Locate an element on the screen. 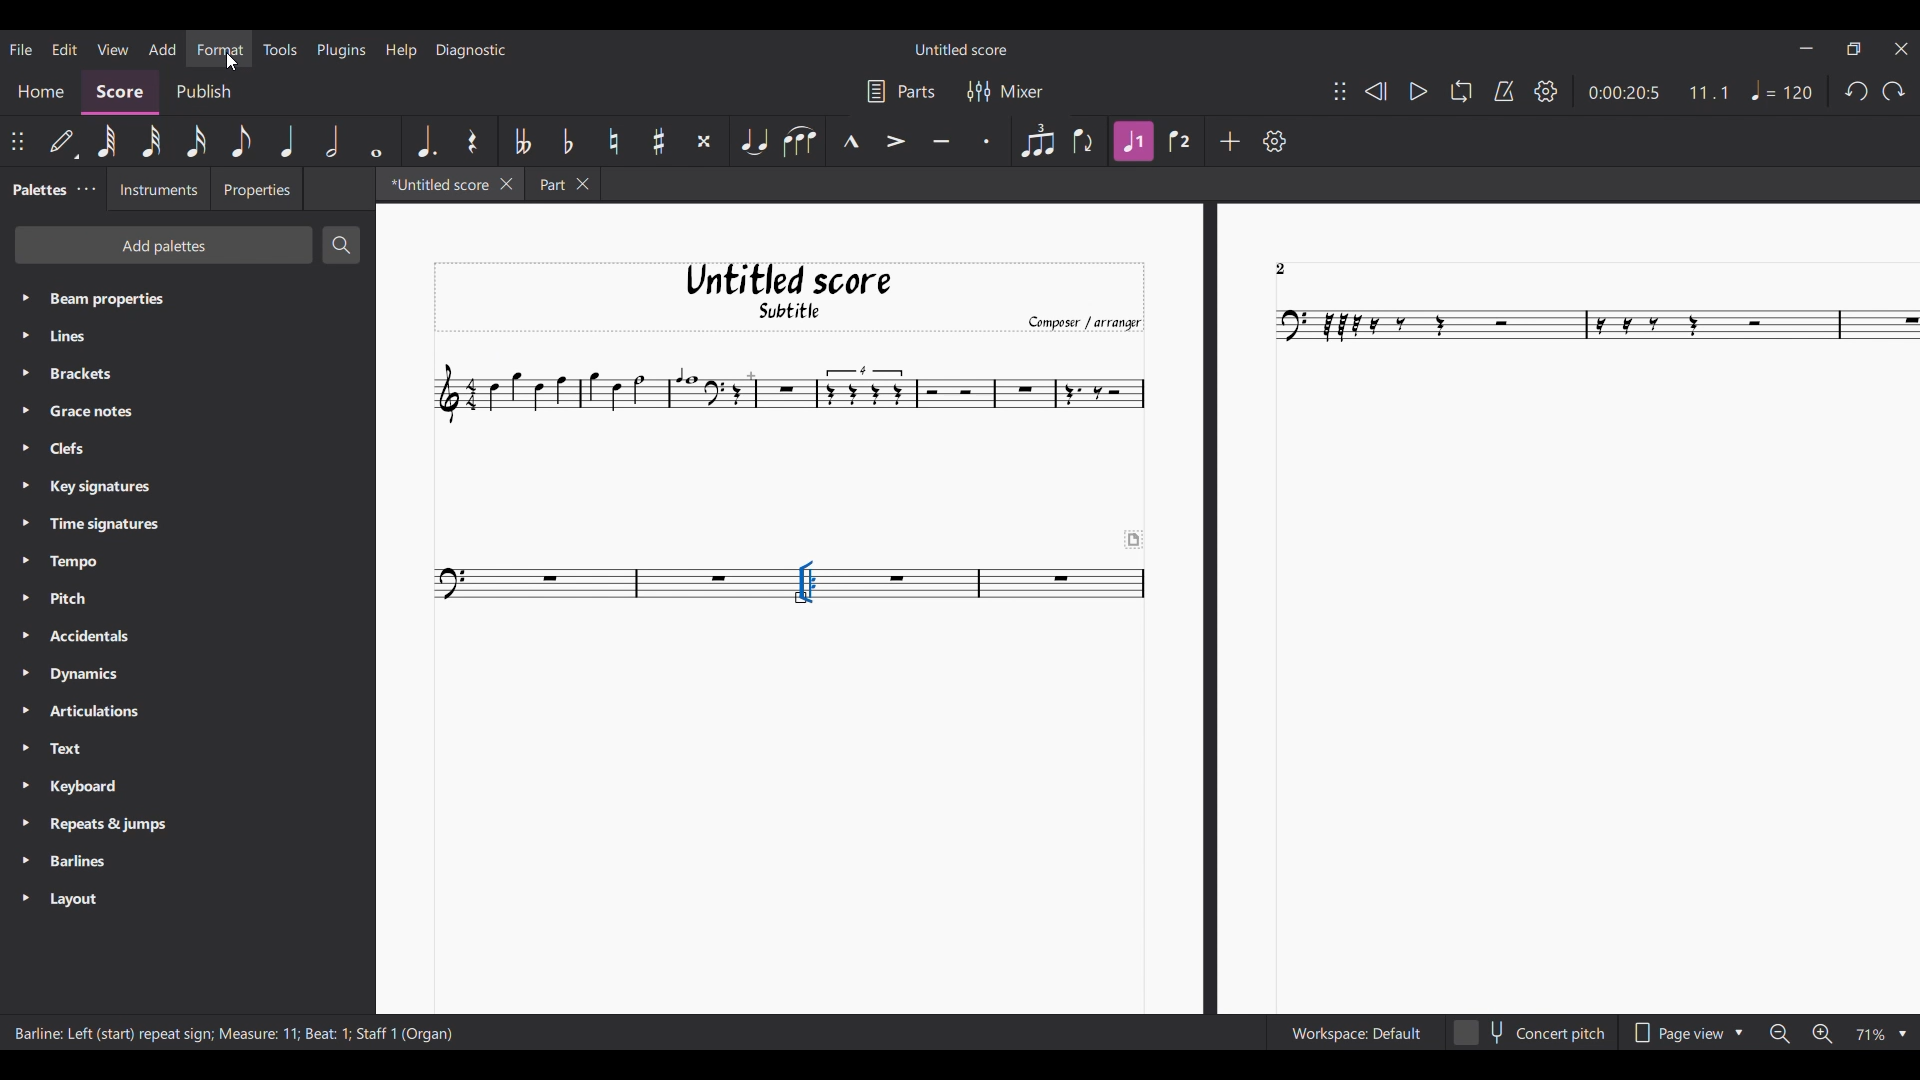 The width and height of the screenshot is (1920, 1080). 16th note is located at coordinates (197, 141).